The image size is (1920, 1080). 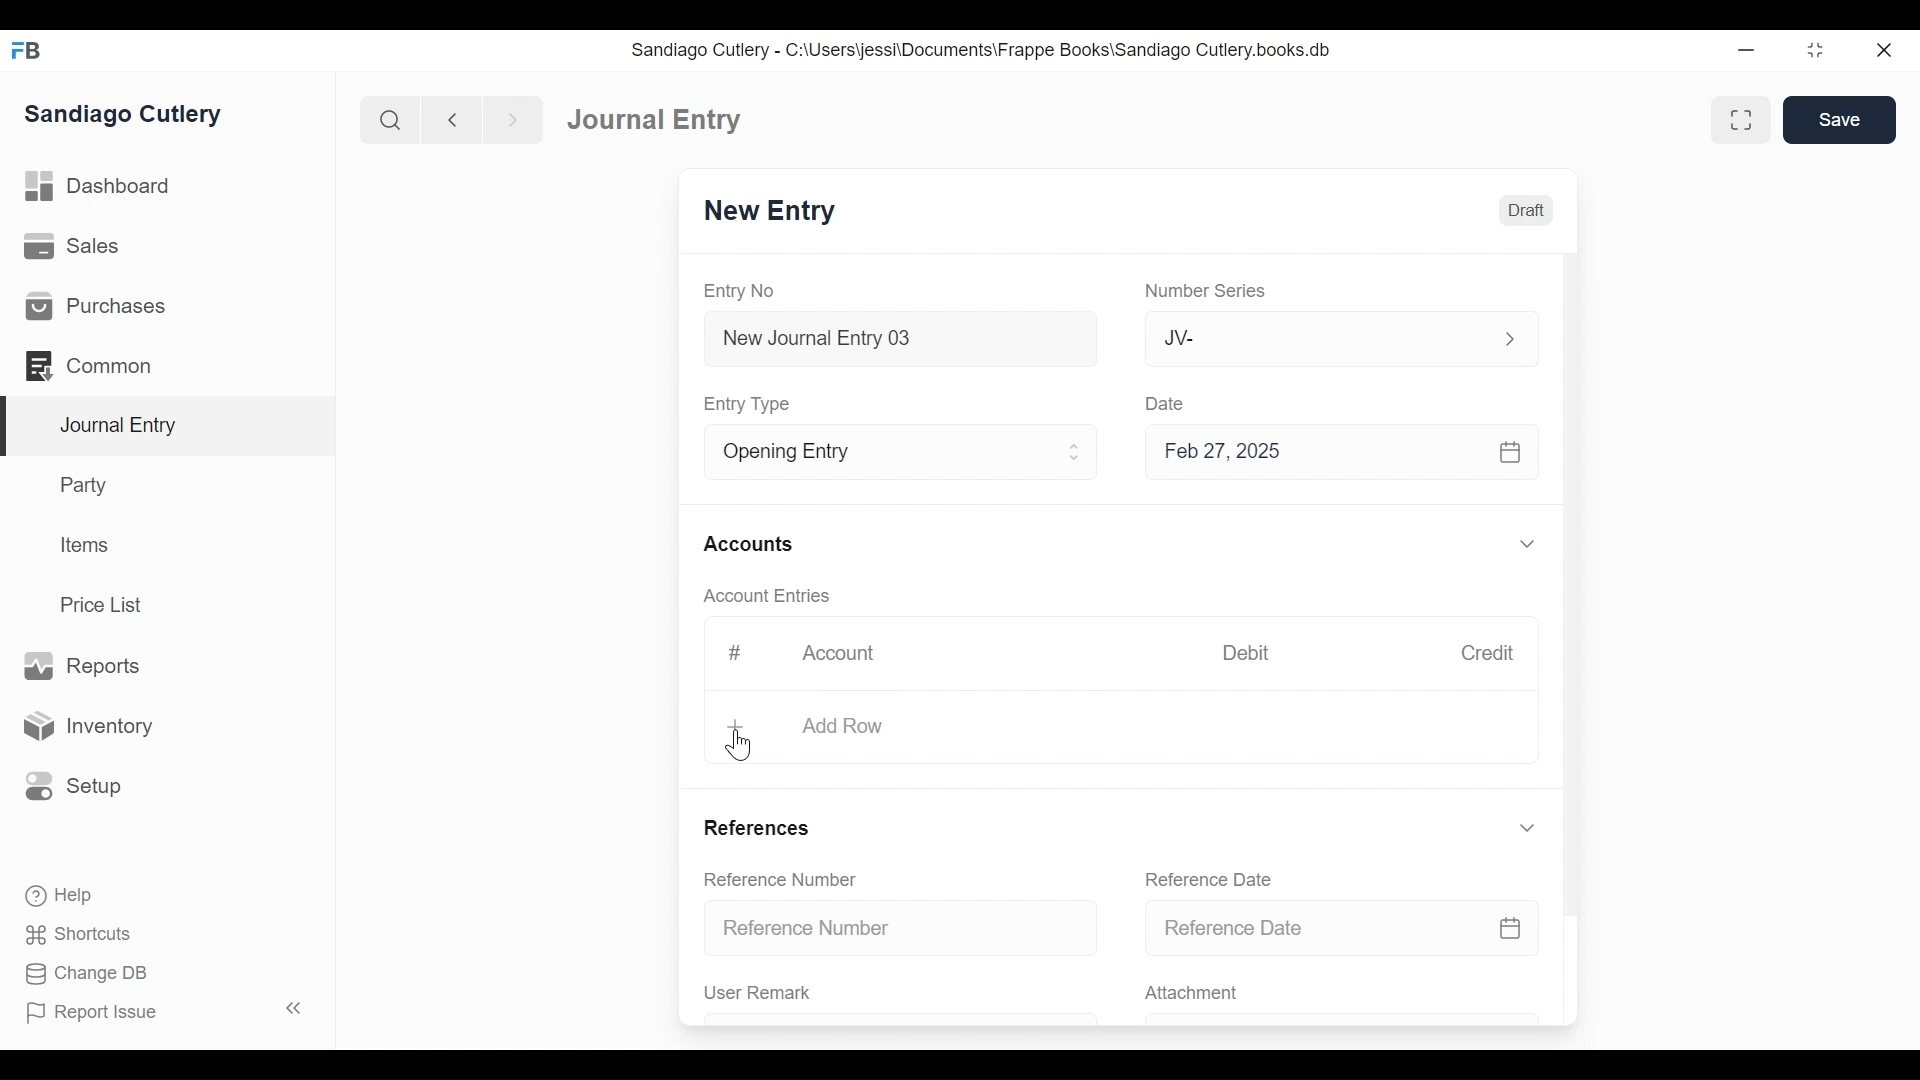 What do you see at coordinates (1168, 403) in the screenshot?
I see `Date` at bounding box center [1168, 403].